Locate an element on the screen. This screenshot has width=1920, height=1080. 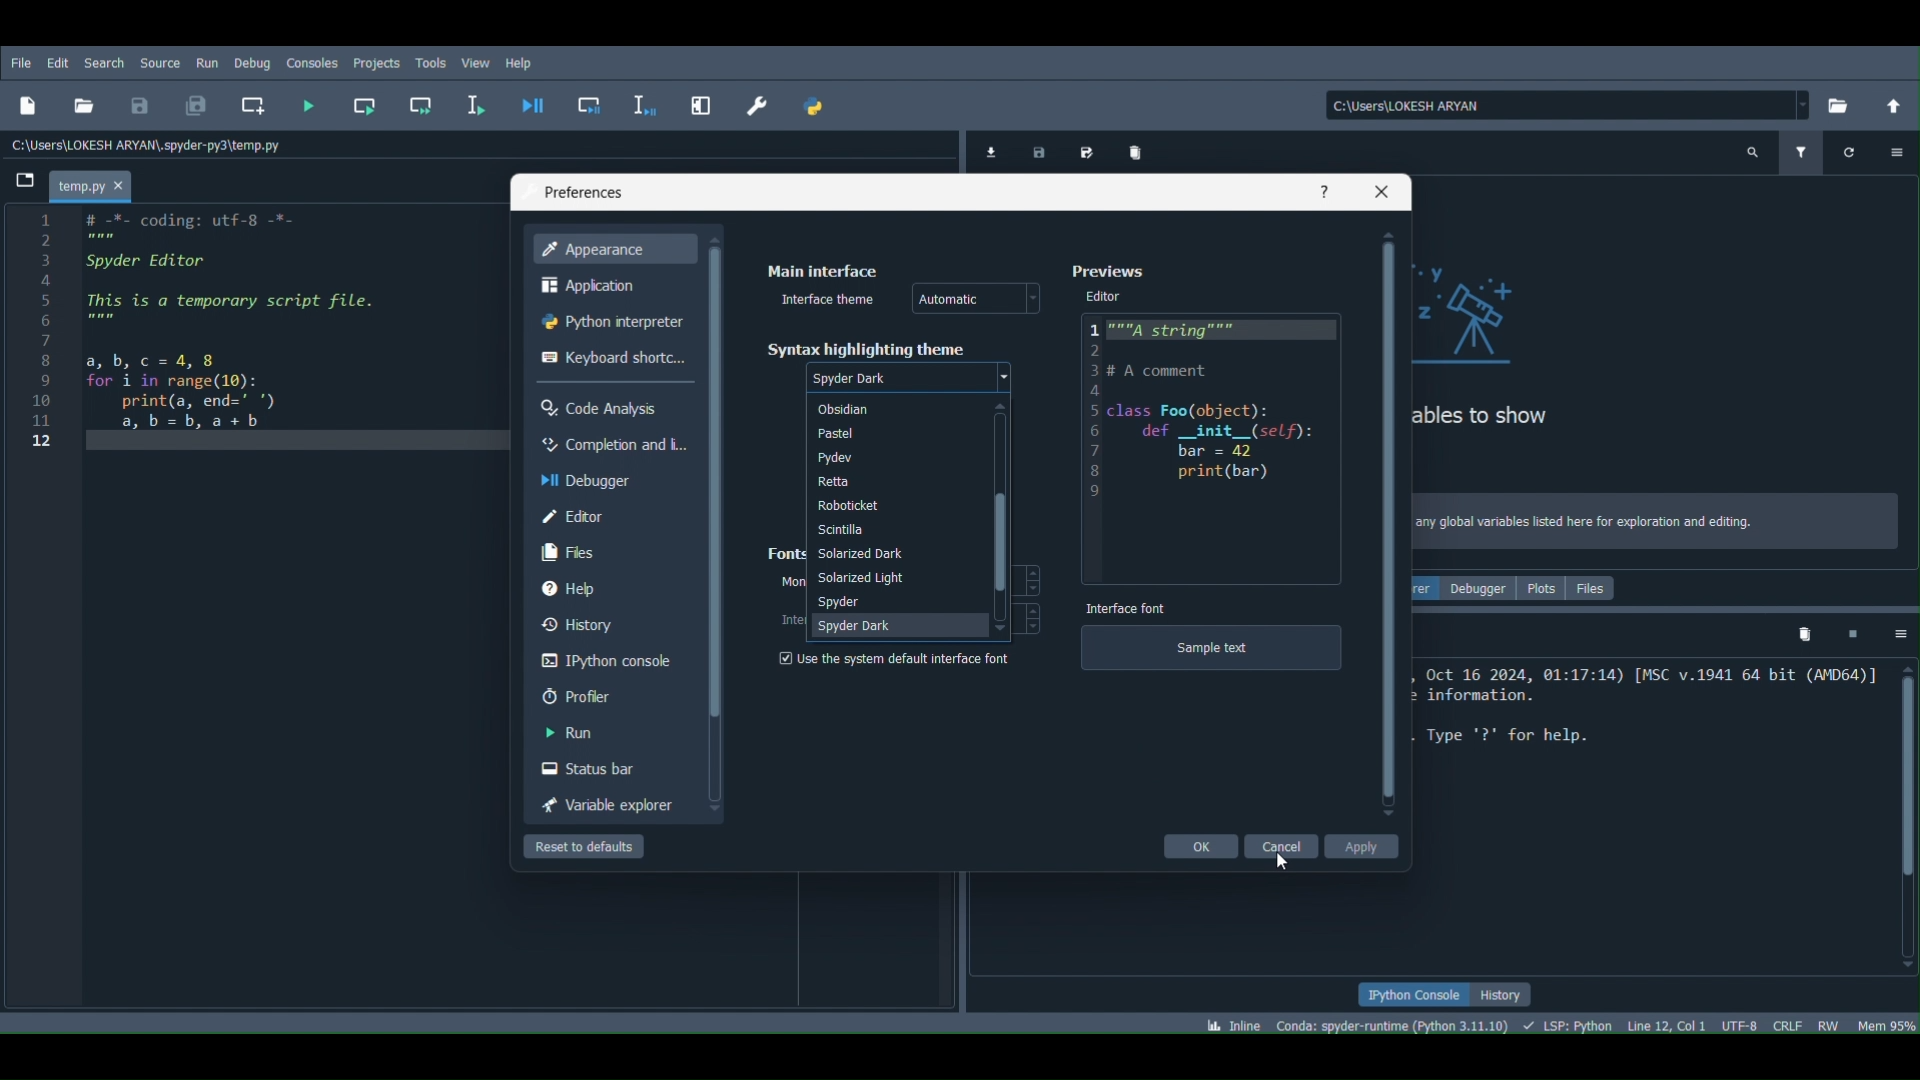
Profiler is located at coordinates (614, 693).